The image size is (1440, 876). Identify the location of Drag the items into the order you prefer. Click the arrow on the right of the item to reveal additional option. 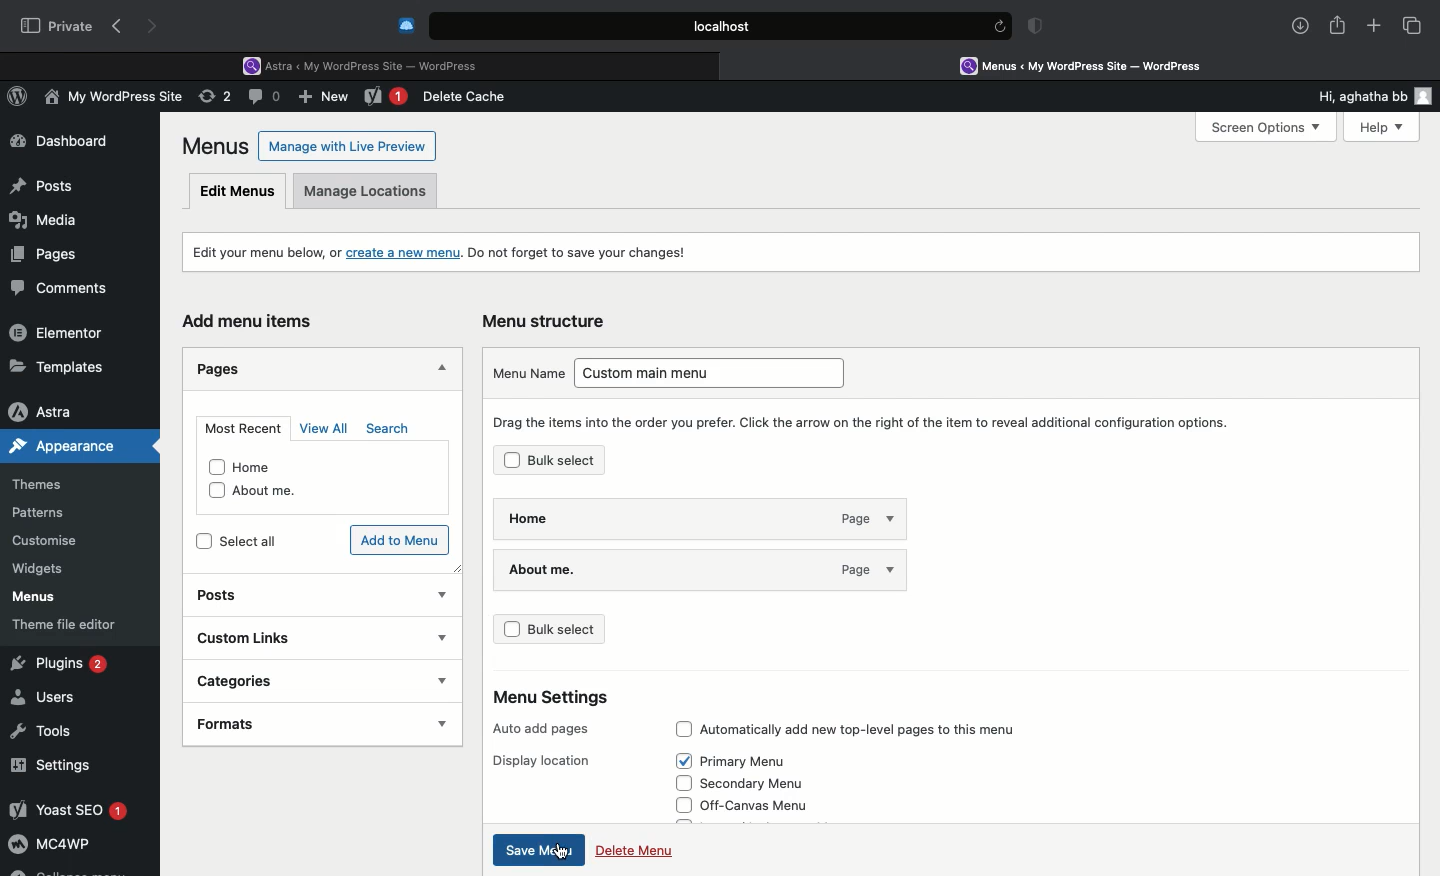
(867, 422).